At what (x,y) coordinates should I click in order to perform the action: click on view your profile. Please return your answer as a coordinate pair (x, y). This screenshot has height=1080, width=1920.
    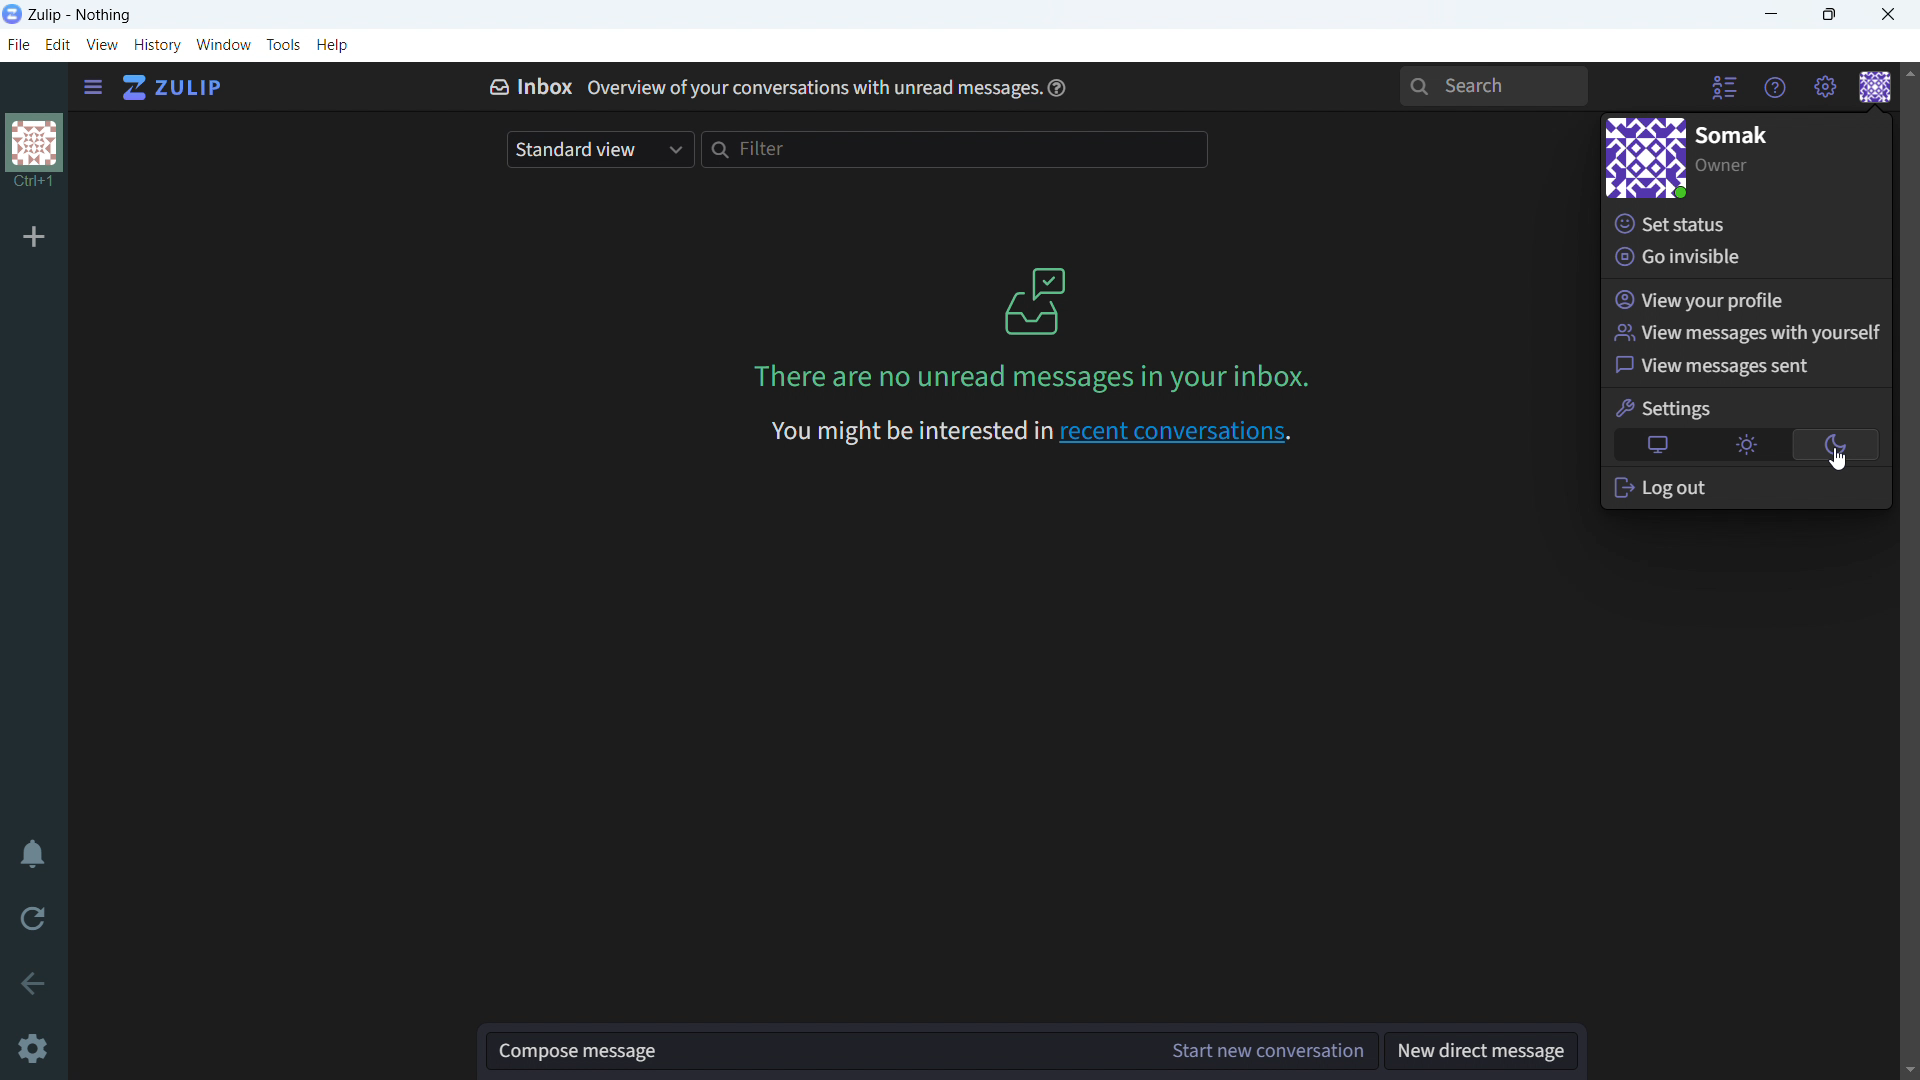
    Looking at the image, I should click on (1743, 298).